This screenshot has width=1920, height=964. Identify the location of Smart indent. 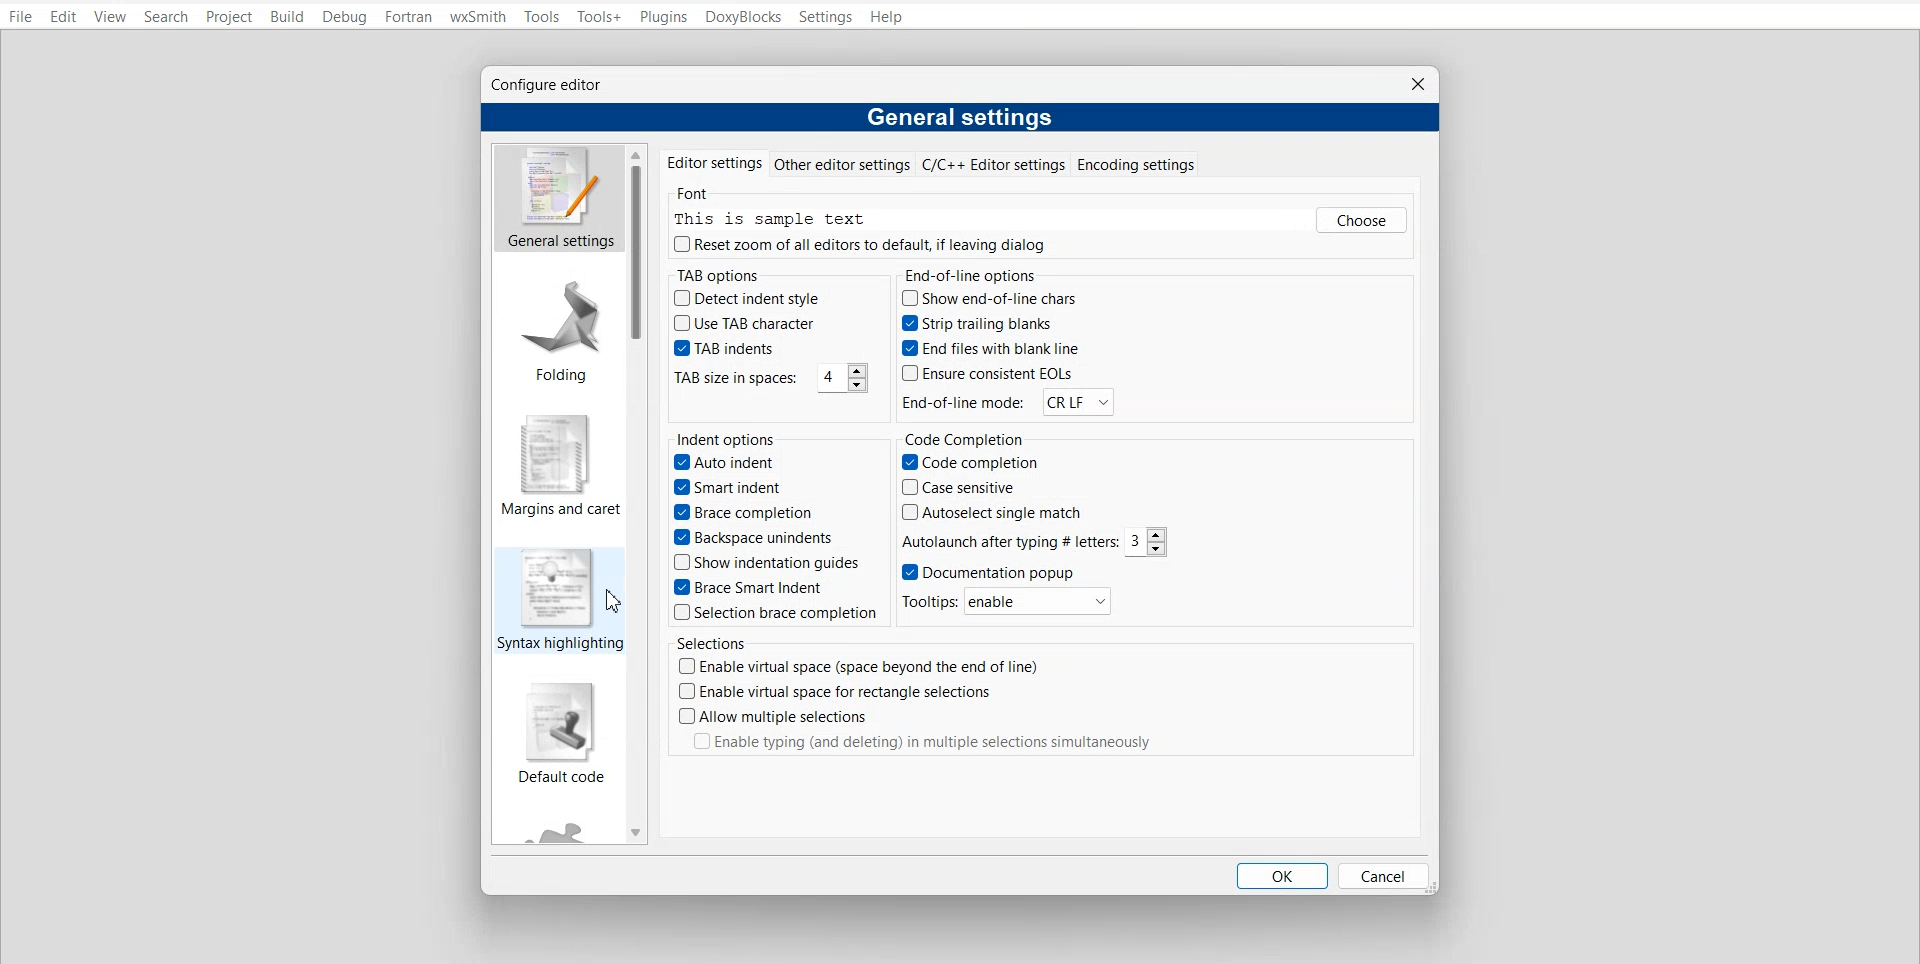
(728, 487).